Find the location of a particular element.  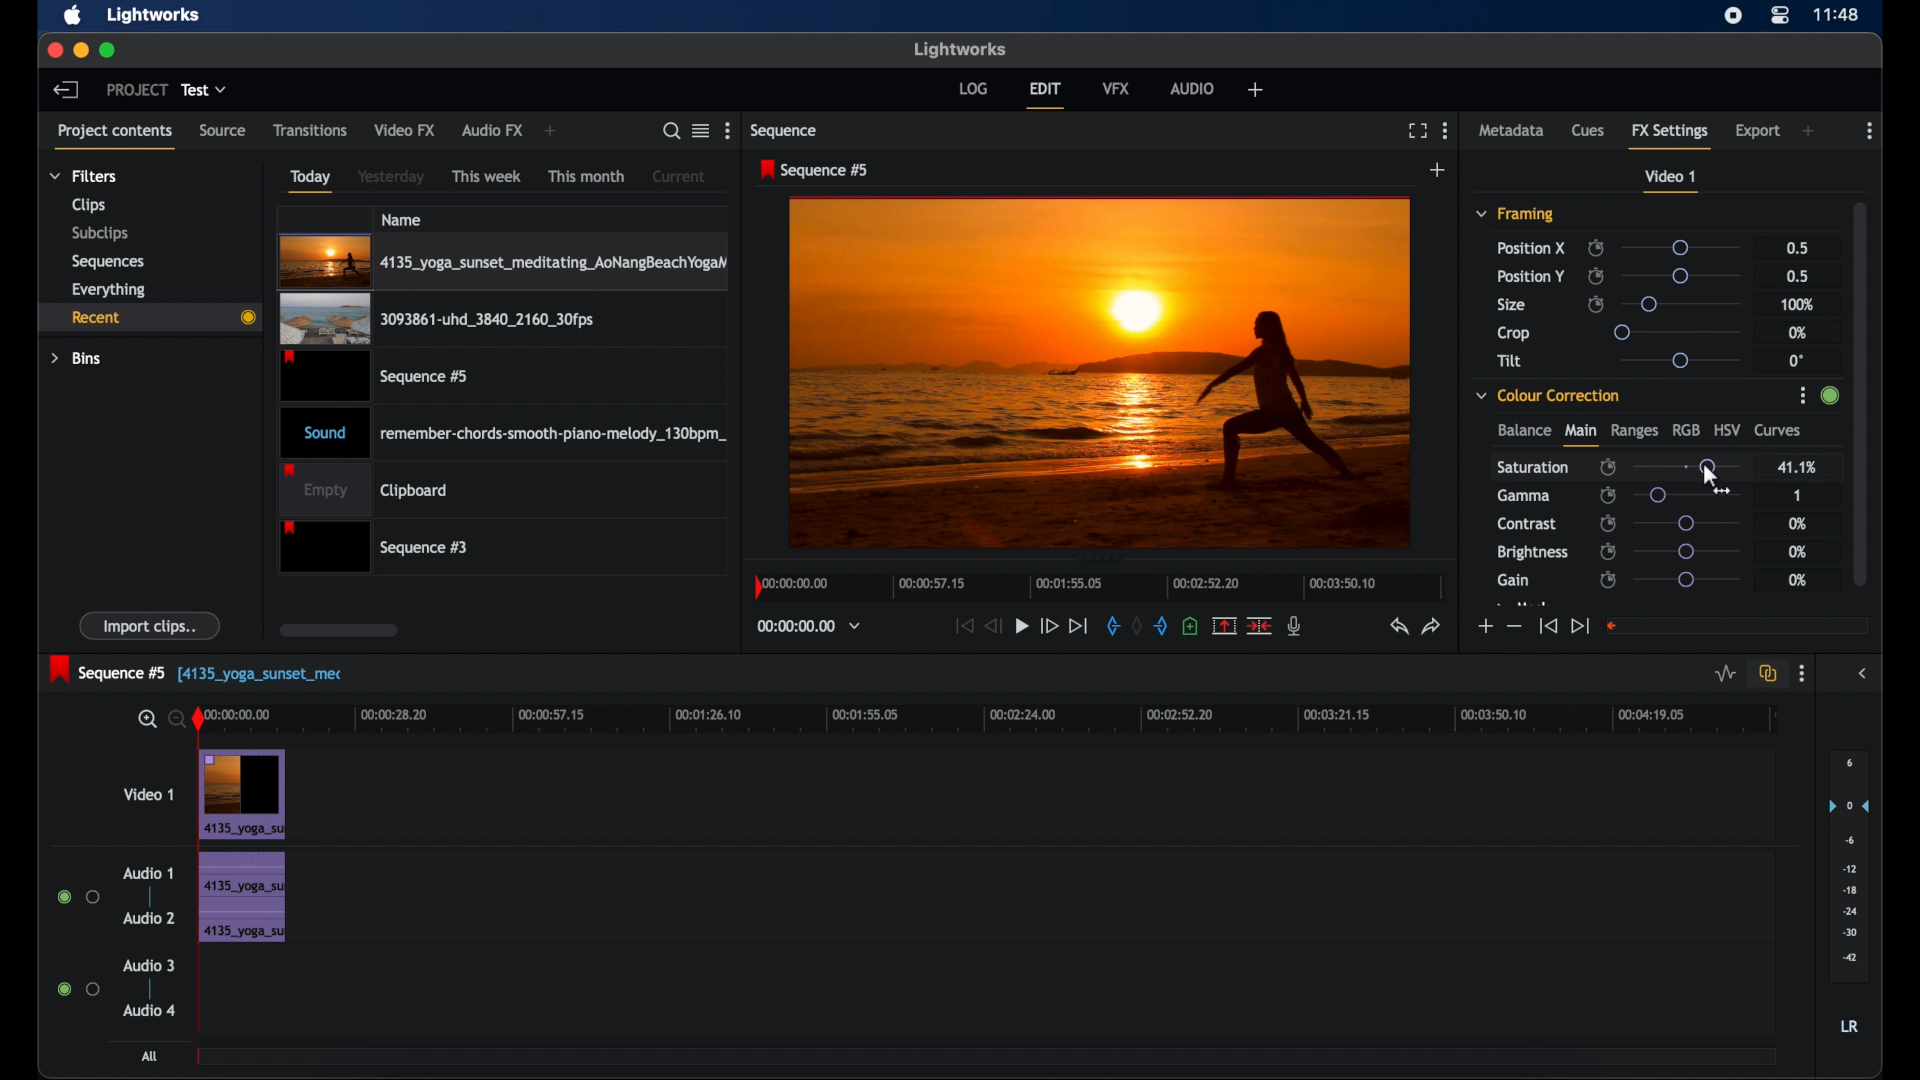

sequence is located at coordinates (786, 131).